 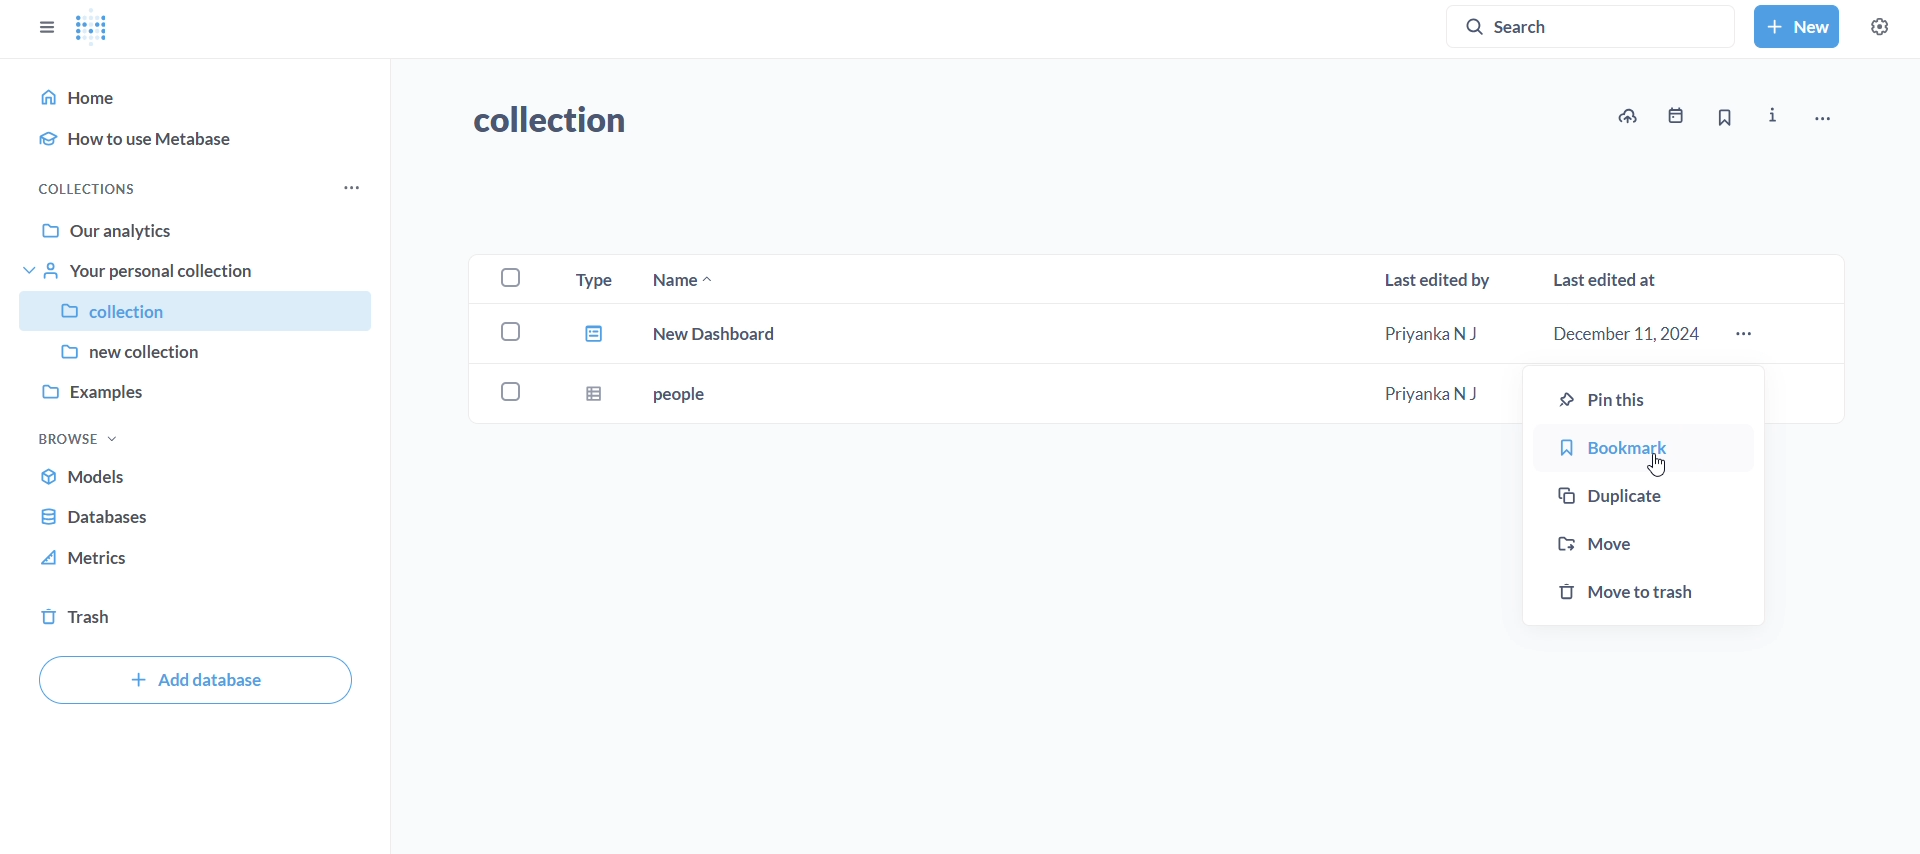 What do you see at coordinates (201, 273) in the screenshot?
I see `your personal collection` at bounding box center [201, 273].